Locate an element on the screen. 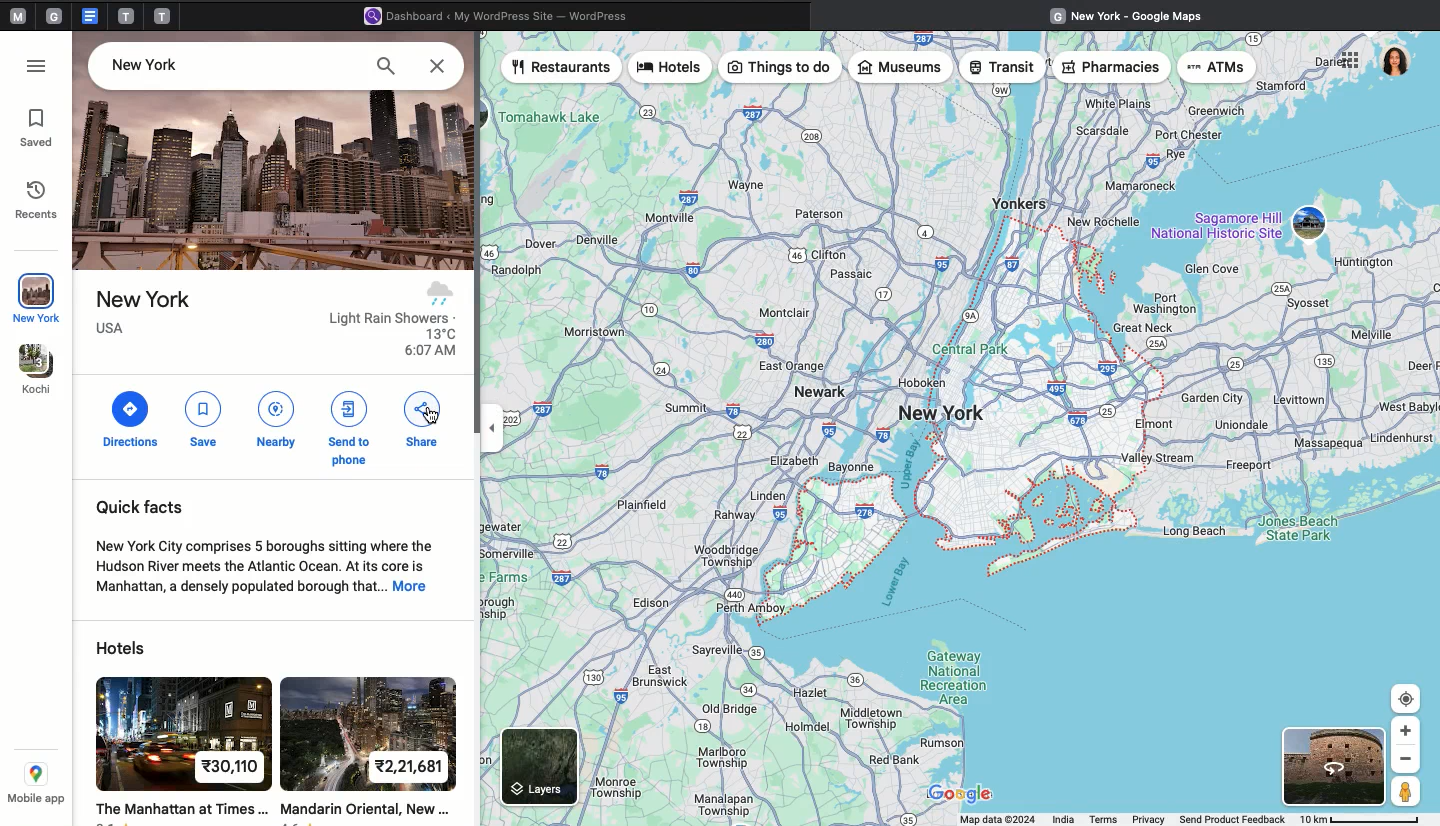  Map is located at coordinates (965, 385).